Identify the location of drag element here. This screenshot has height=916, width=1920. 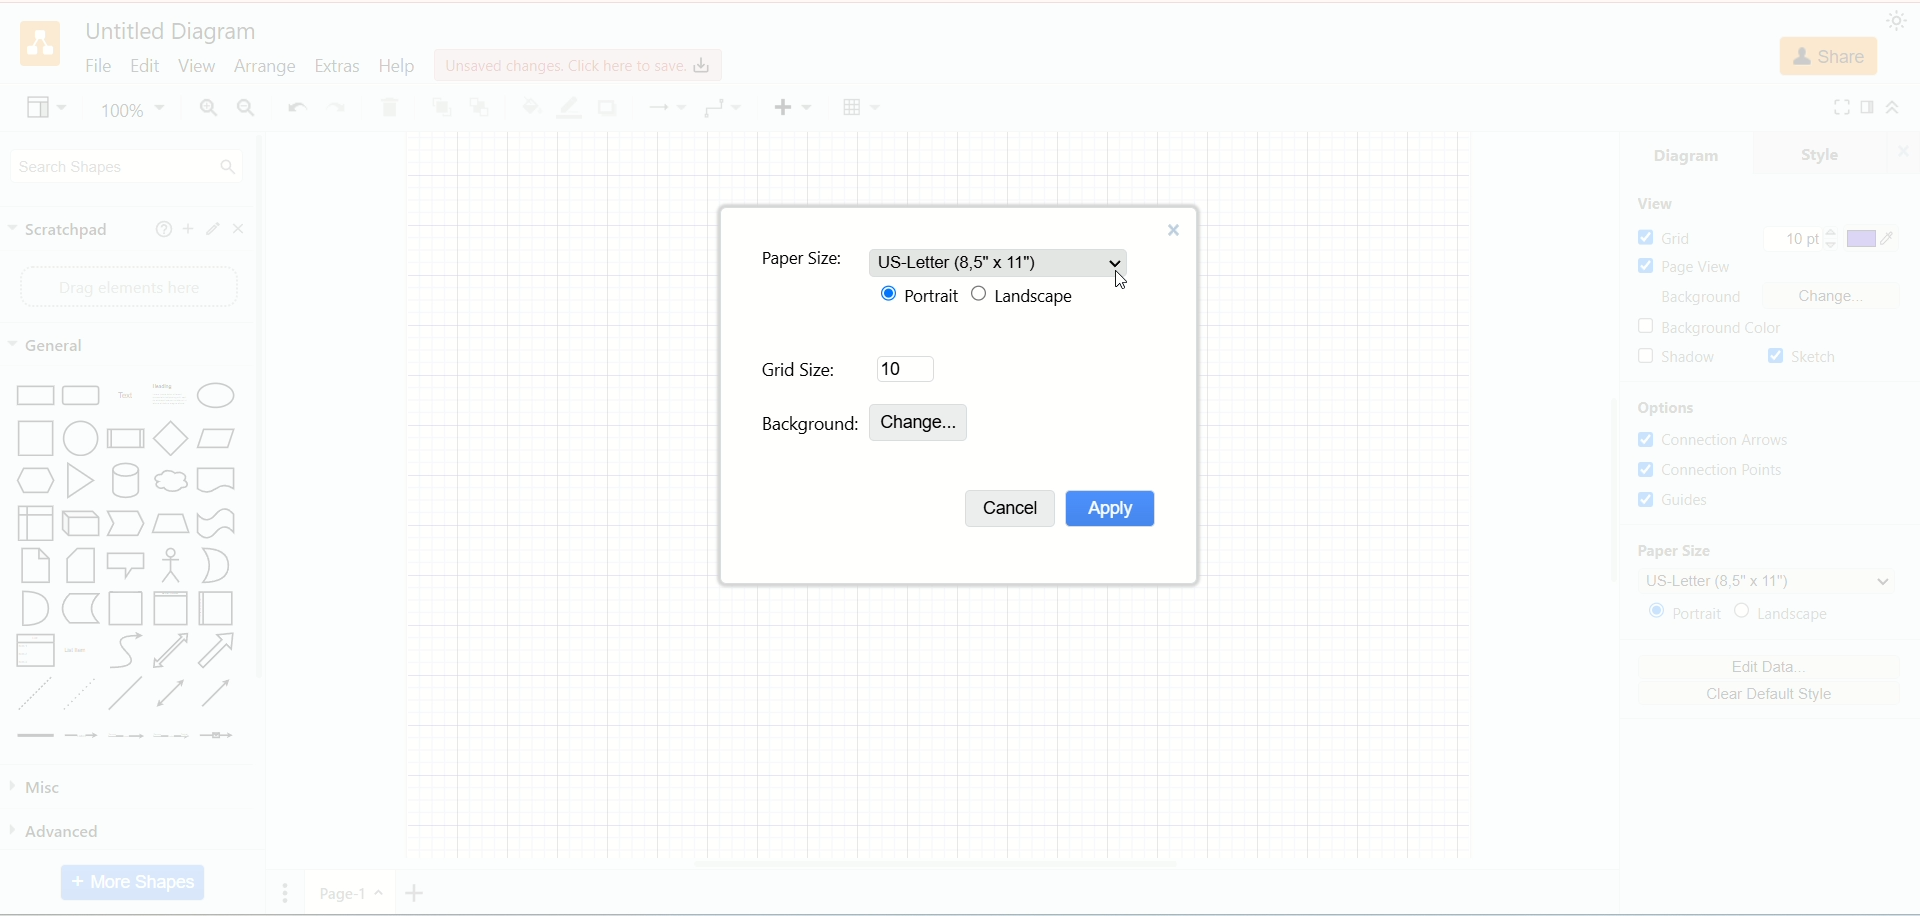
(125, 287).